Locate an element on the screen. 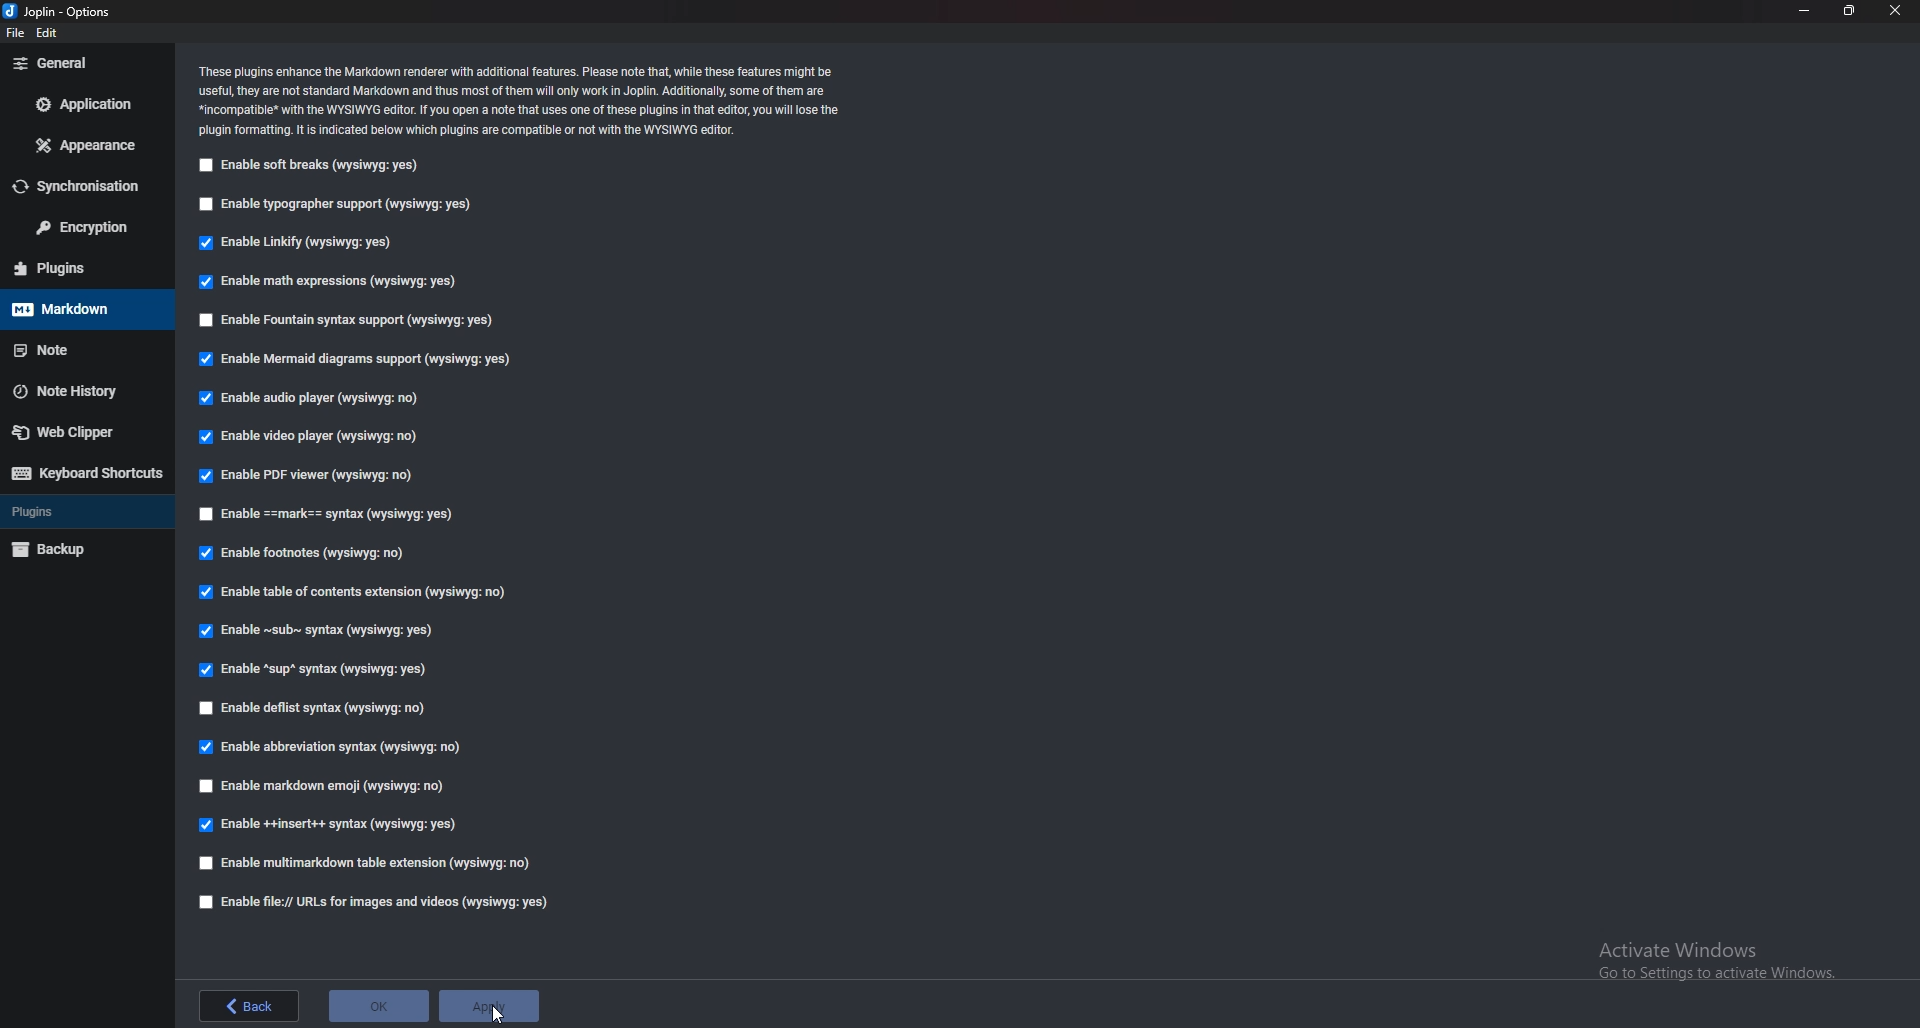  Enable soft breaks is located at coordinates (311, 164).